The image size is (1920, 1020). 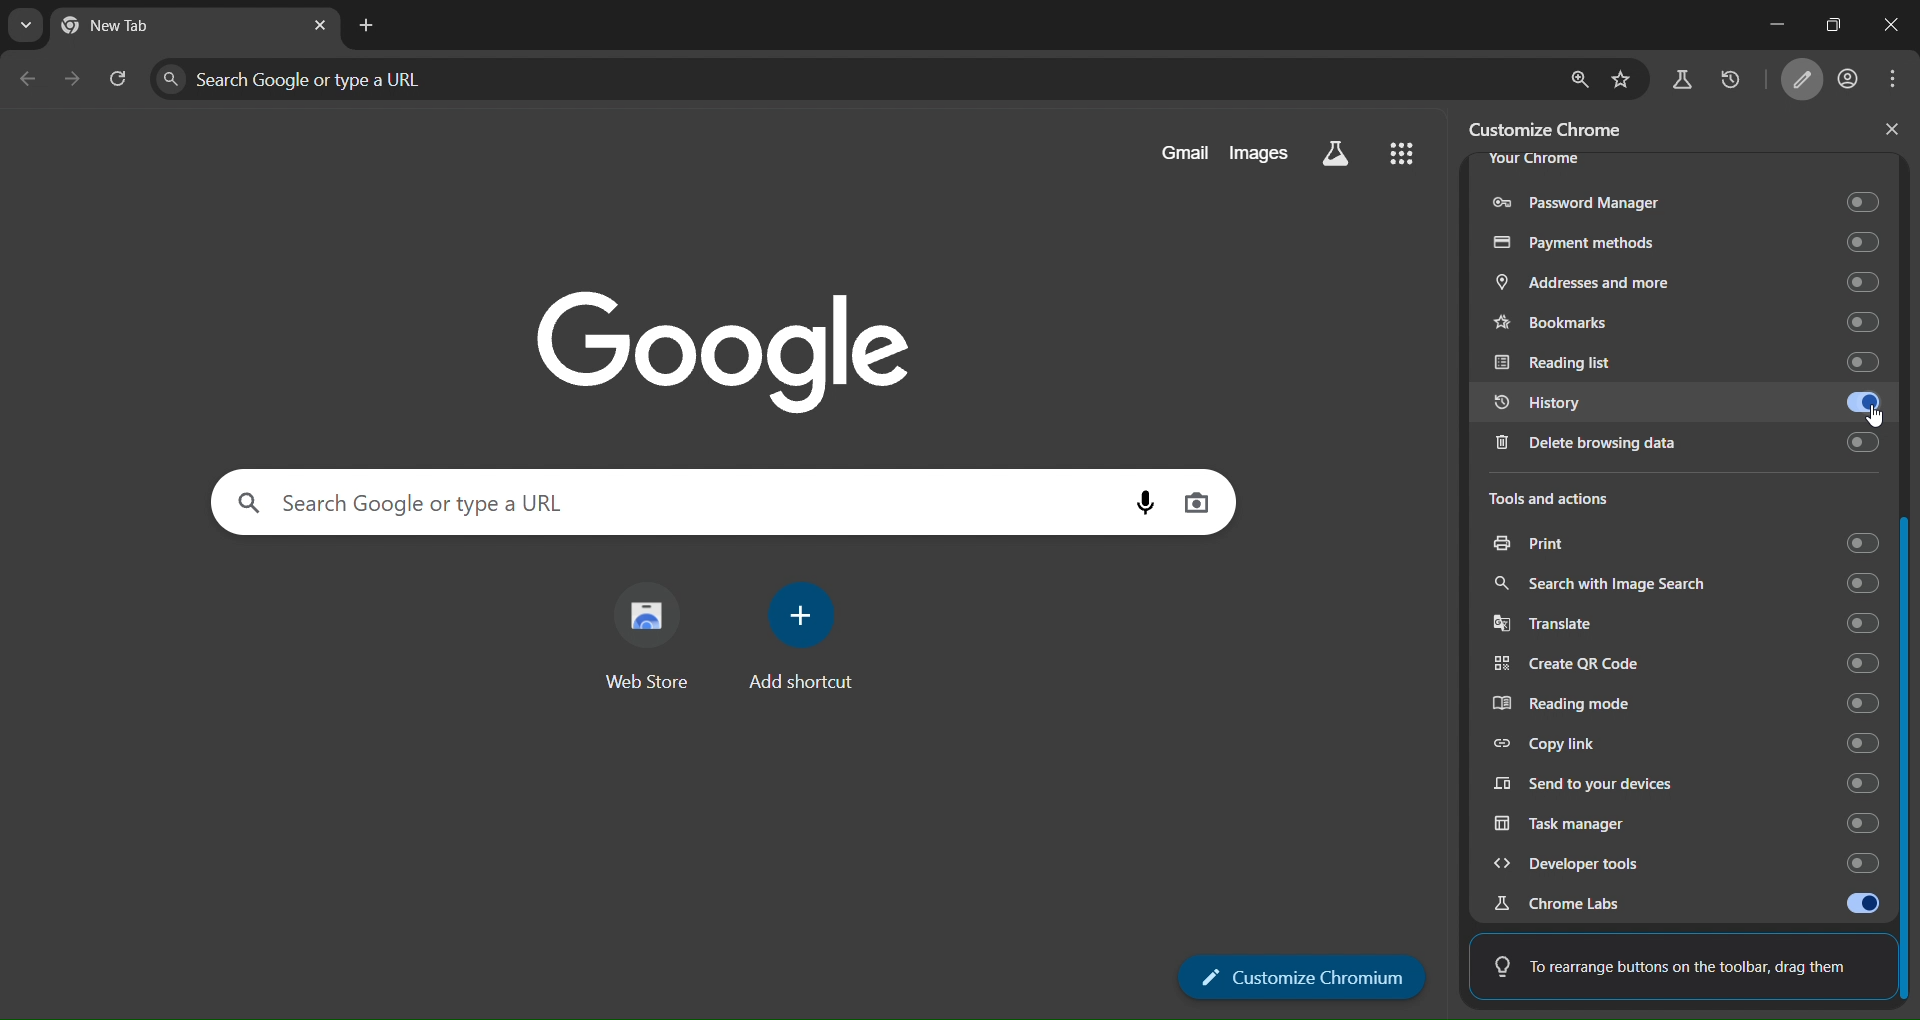 What do you see at coordinates (1555, 128) in the screenshot?
I see `customize chromium` at bounding box center [1555, 128].